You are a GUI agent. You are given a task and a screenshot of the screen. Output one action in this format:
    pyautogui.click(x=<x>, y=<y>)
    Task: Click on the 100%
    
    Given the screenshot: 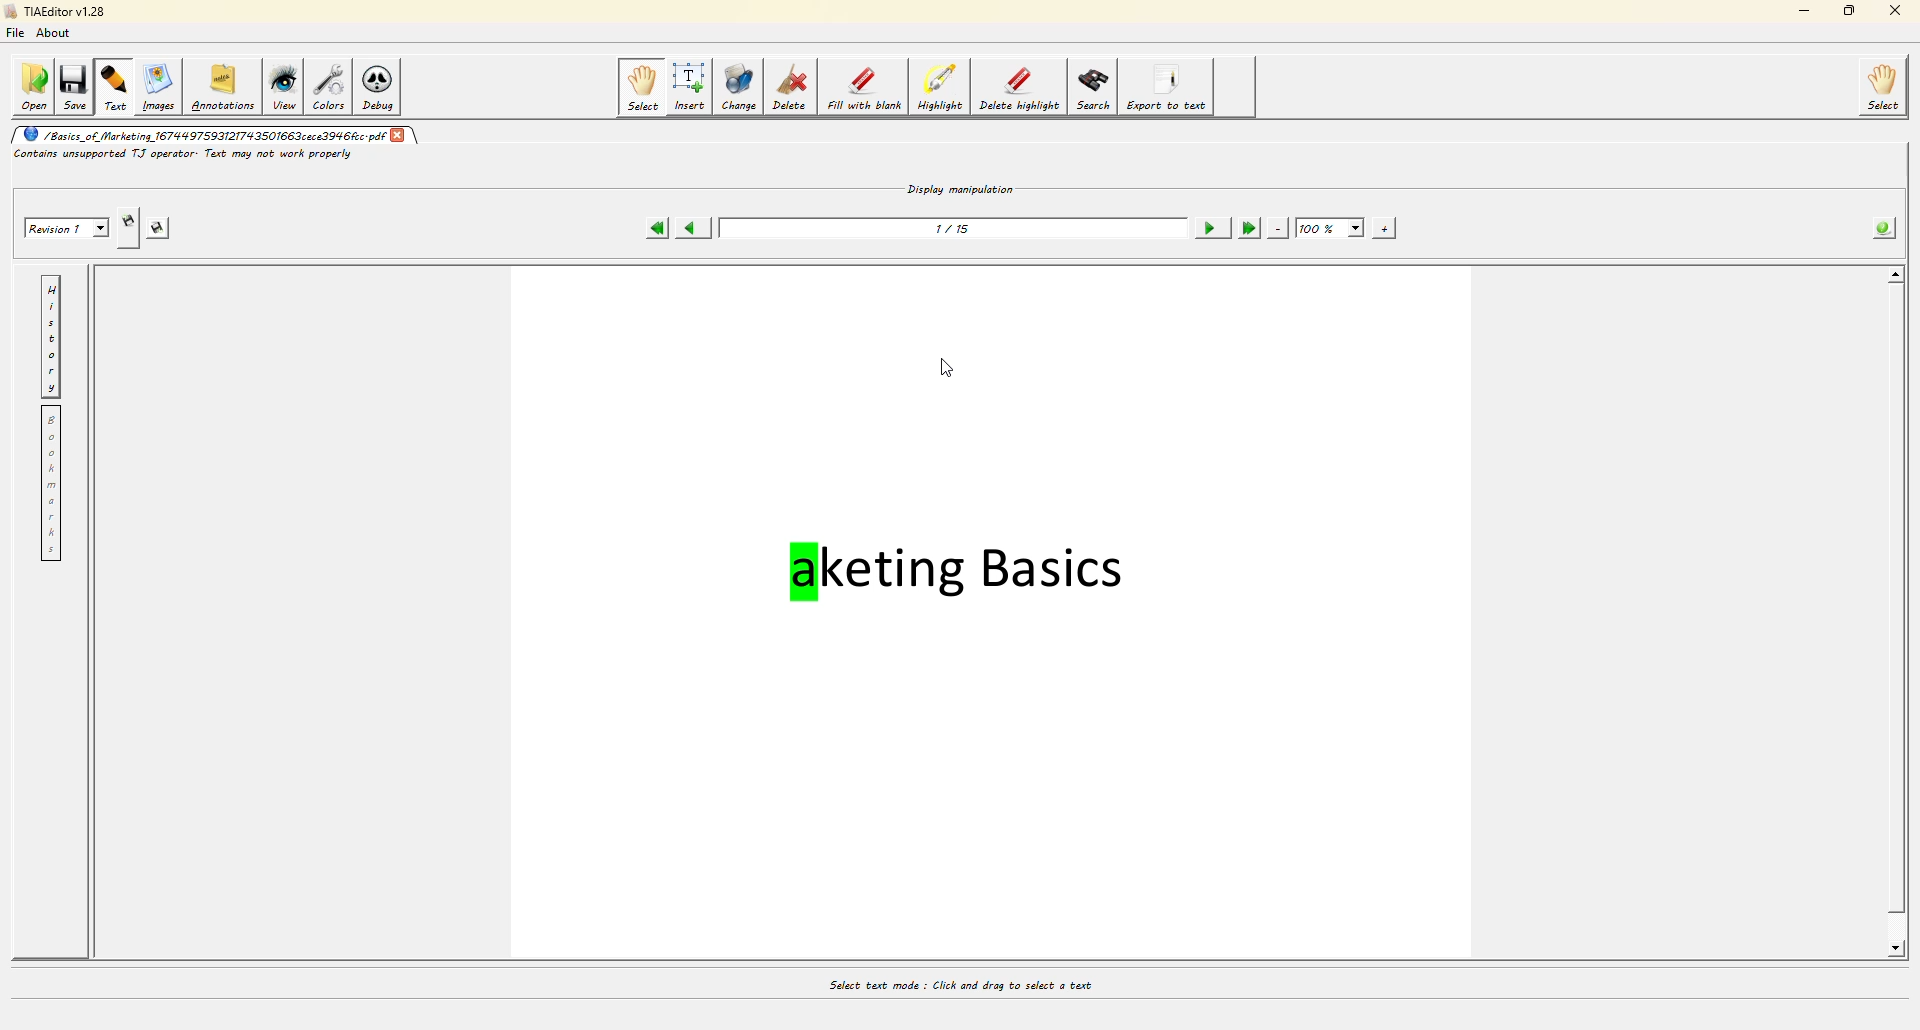 What is the action you would take?
    pyautogui.click(x=1329, y=227)
    